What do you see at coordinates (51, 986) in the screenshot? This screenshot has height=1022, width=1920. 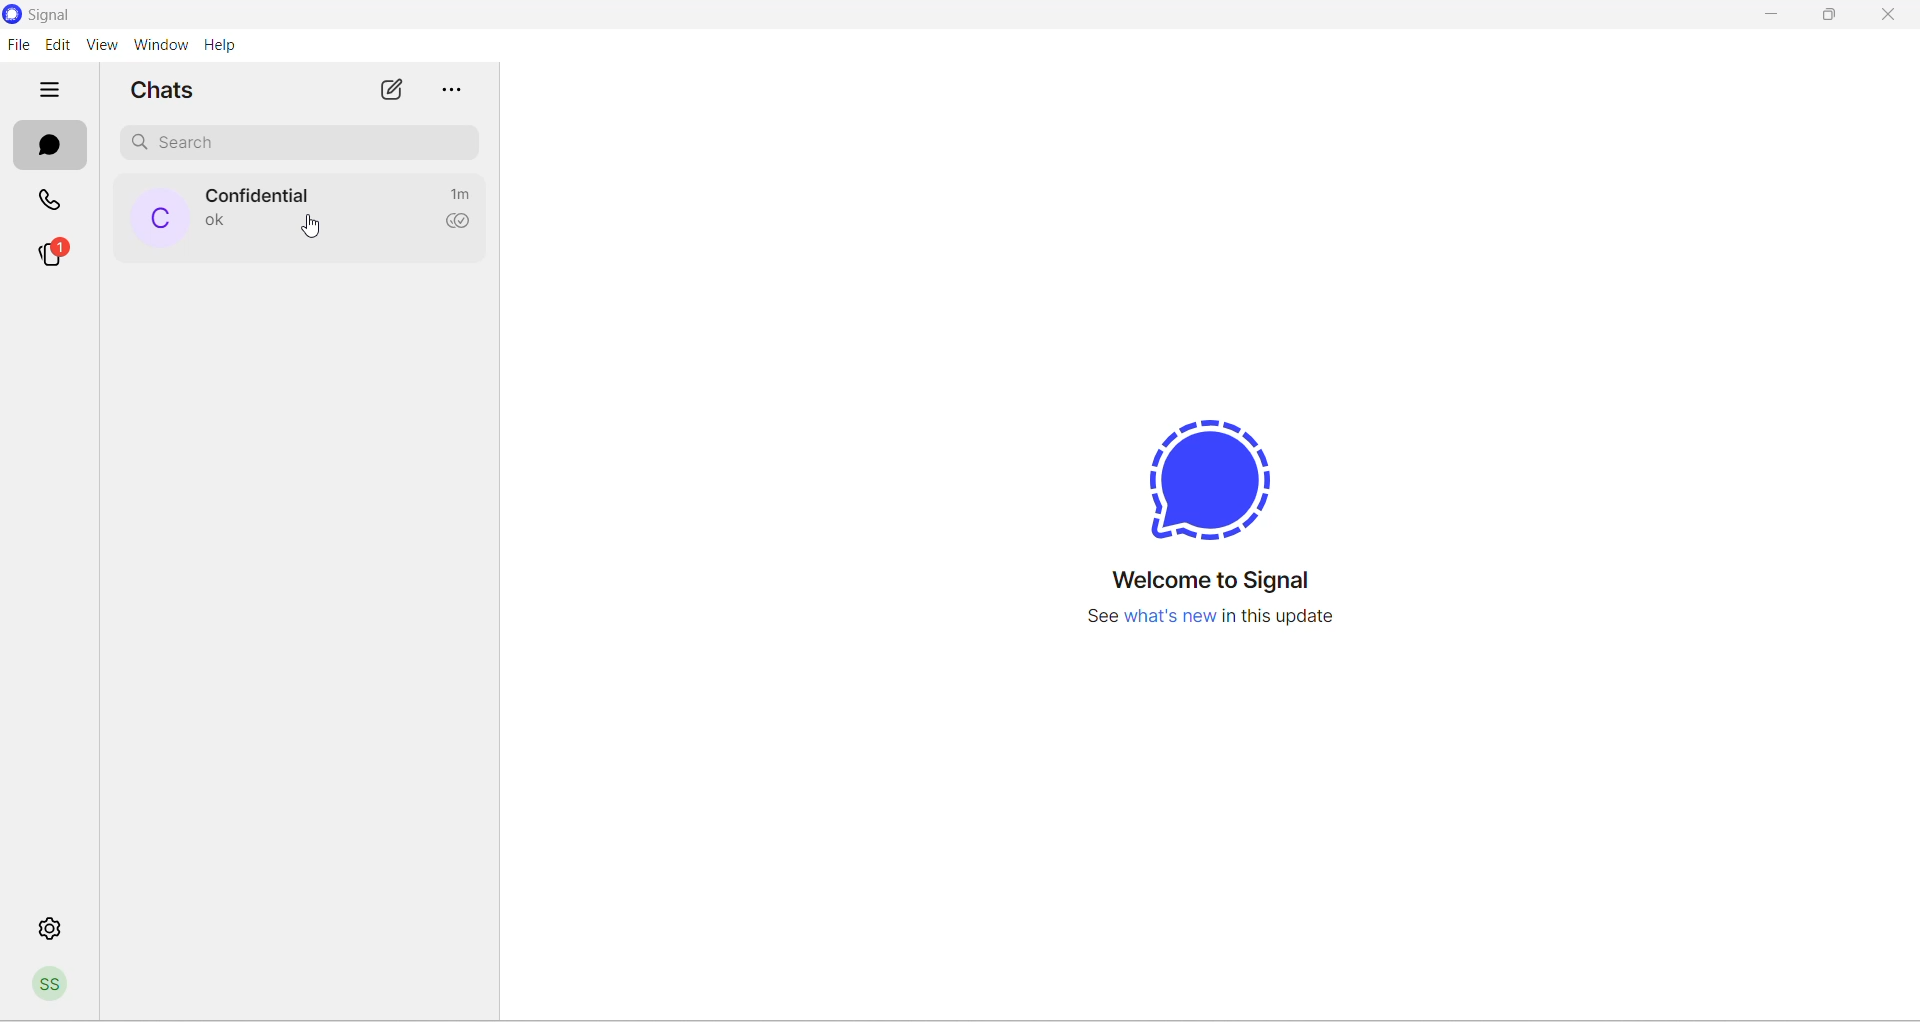 I see `profile` at bounding box center [51, 986].